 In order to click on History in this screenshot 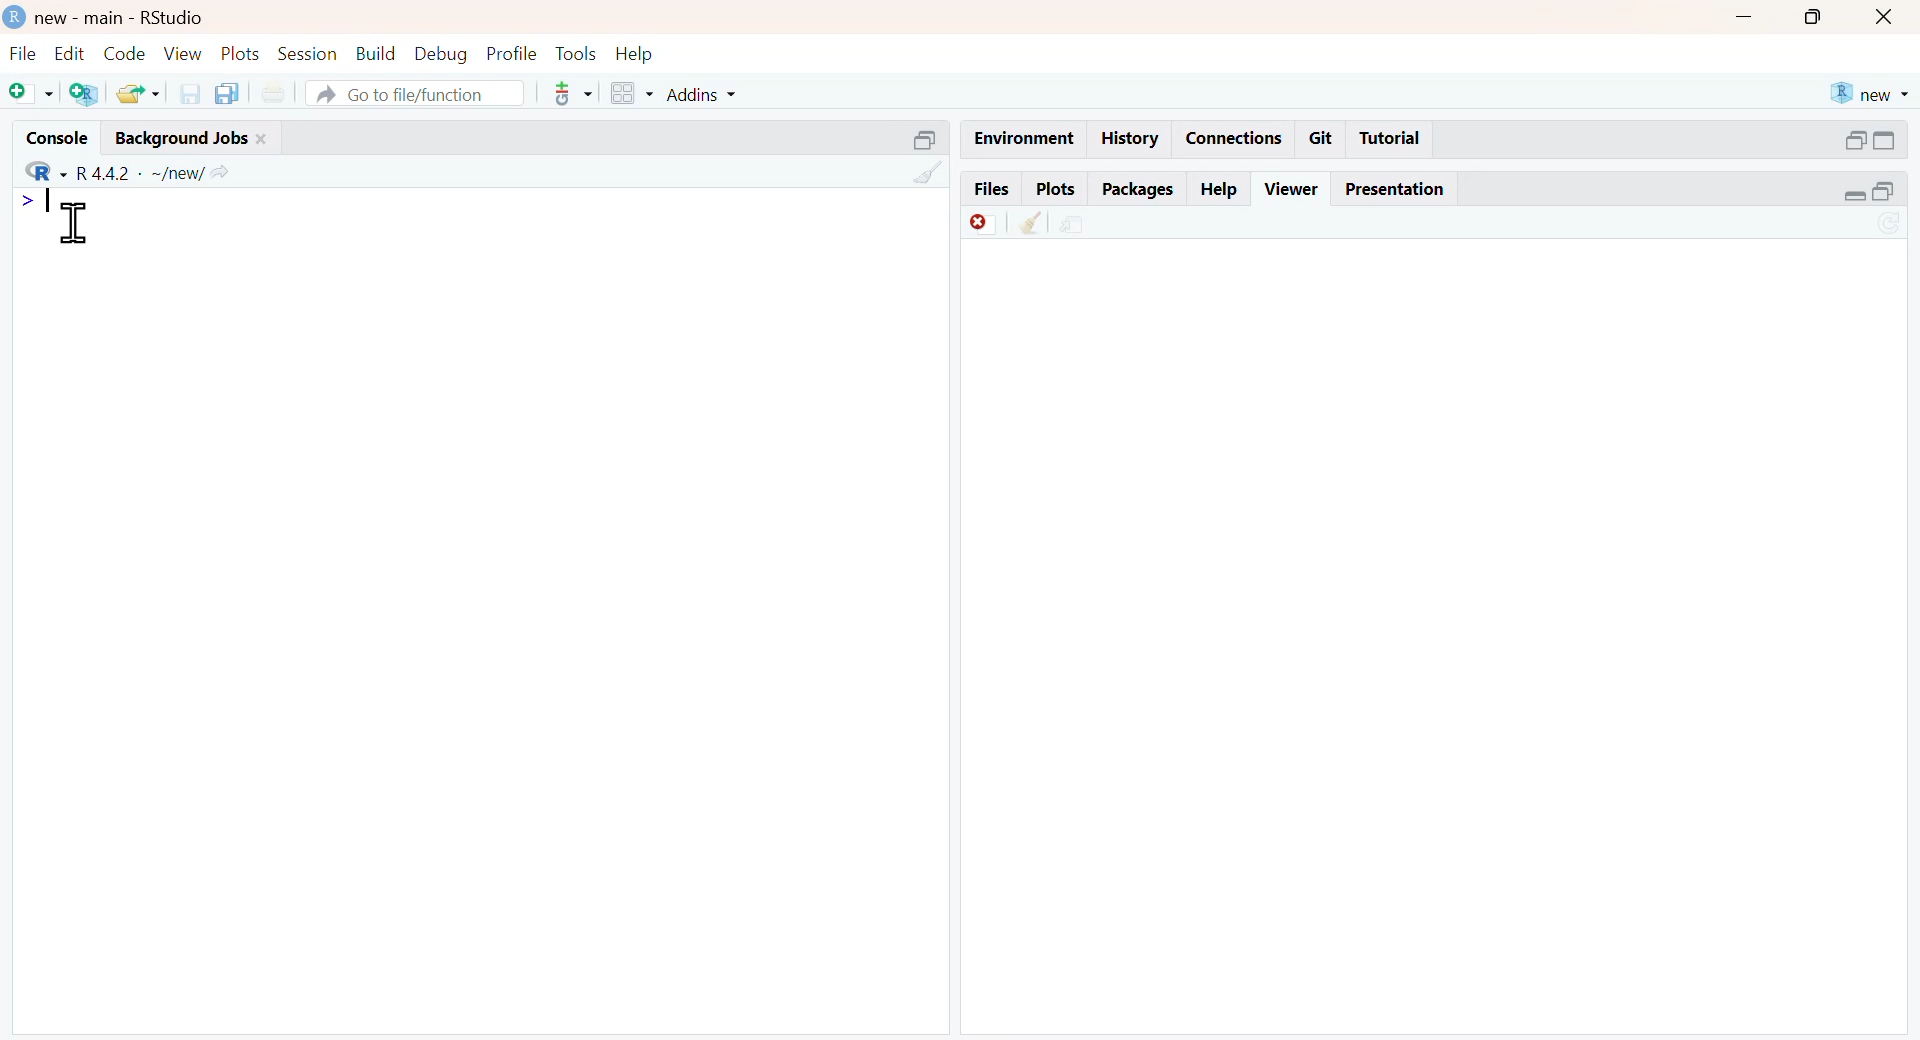, I will do `click(1130, 138)`.